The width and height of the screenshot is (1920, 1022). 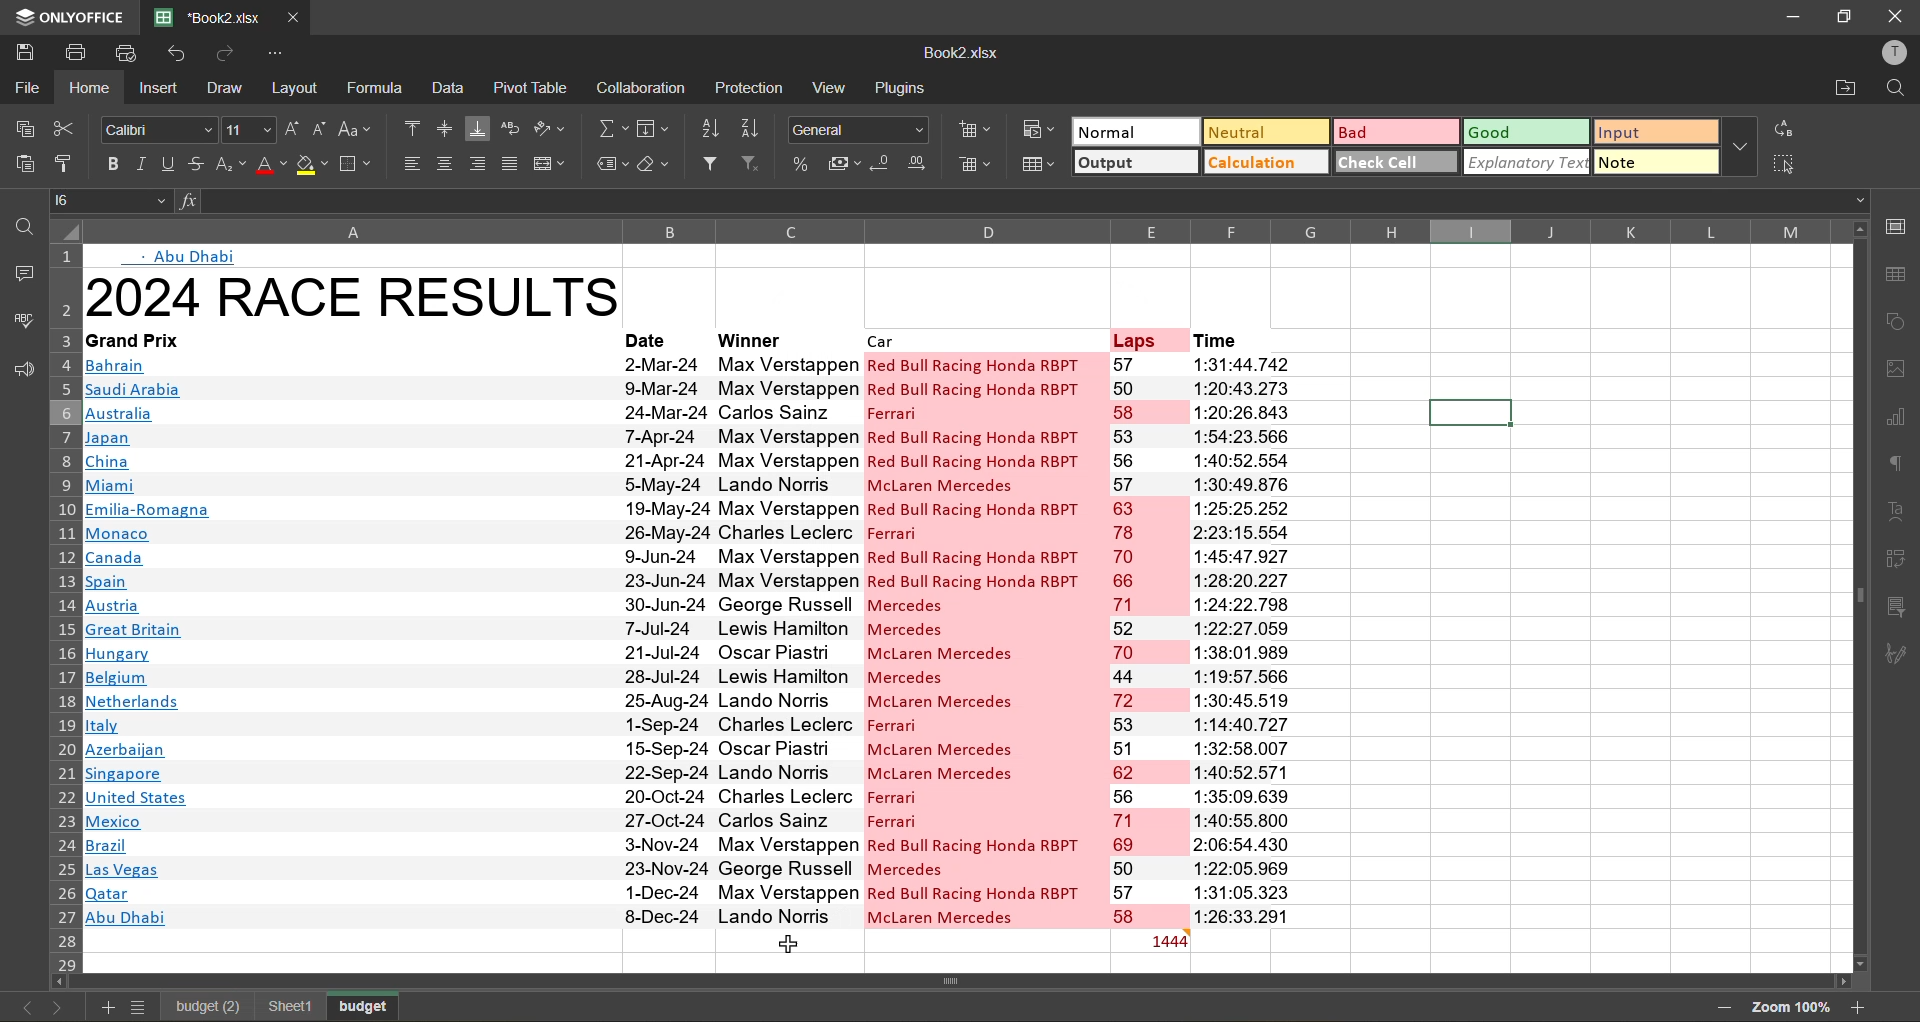 I want to click on previous, so click(x=20, y=1007).